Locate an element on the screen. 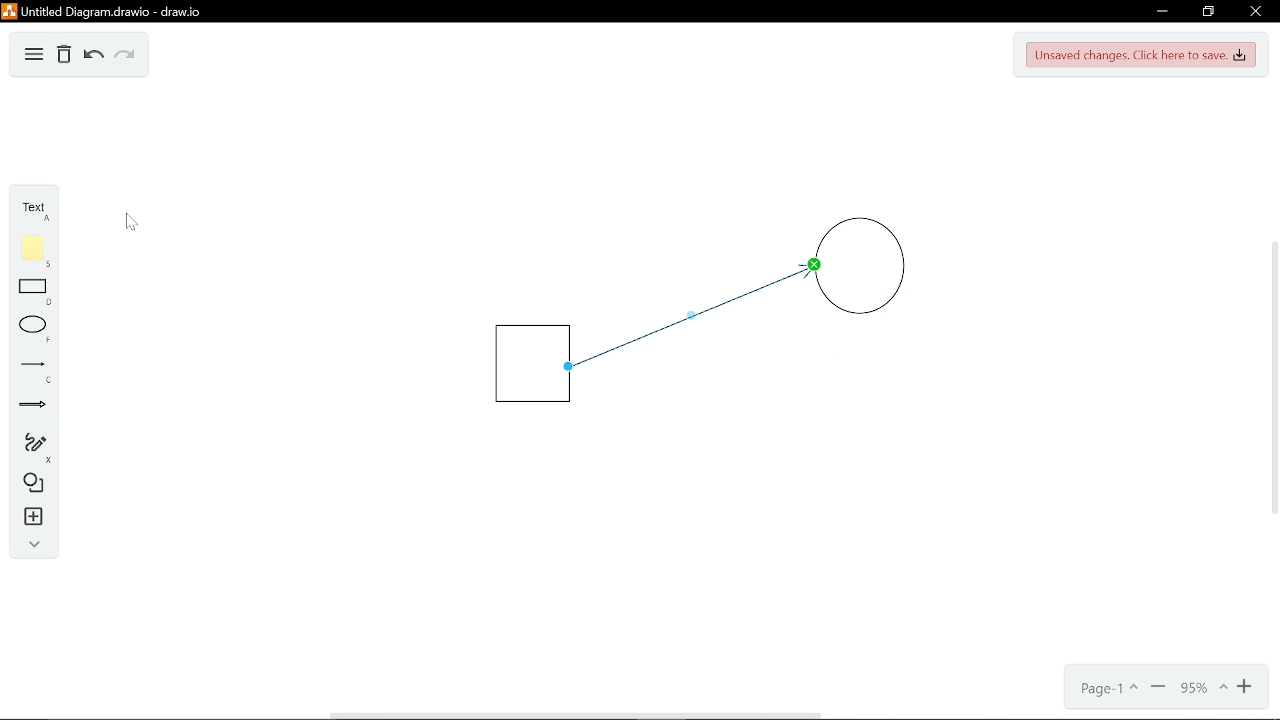 This screenshot has height=720, width=1280. CLose is located at coordinates (1254, 12).